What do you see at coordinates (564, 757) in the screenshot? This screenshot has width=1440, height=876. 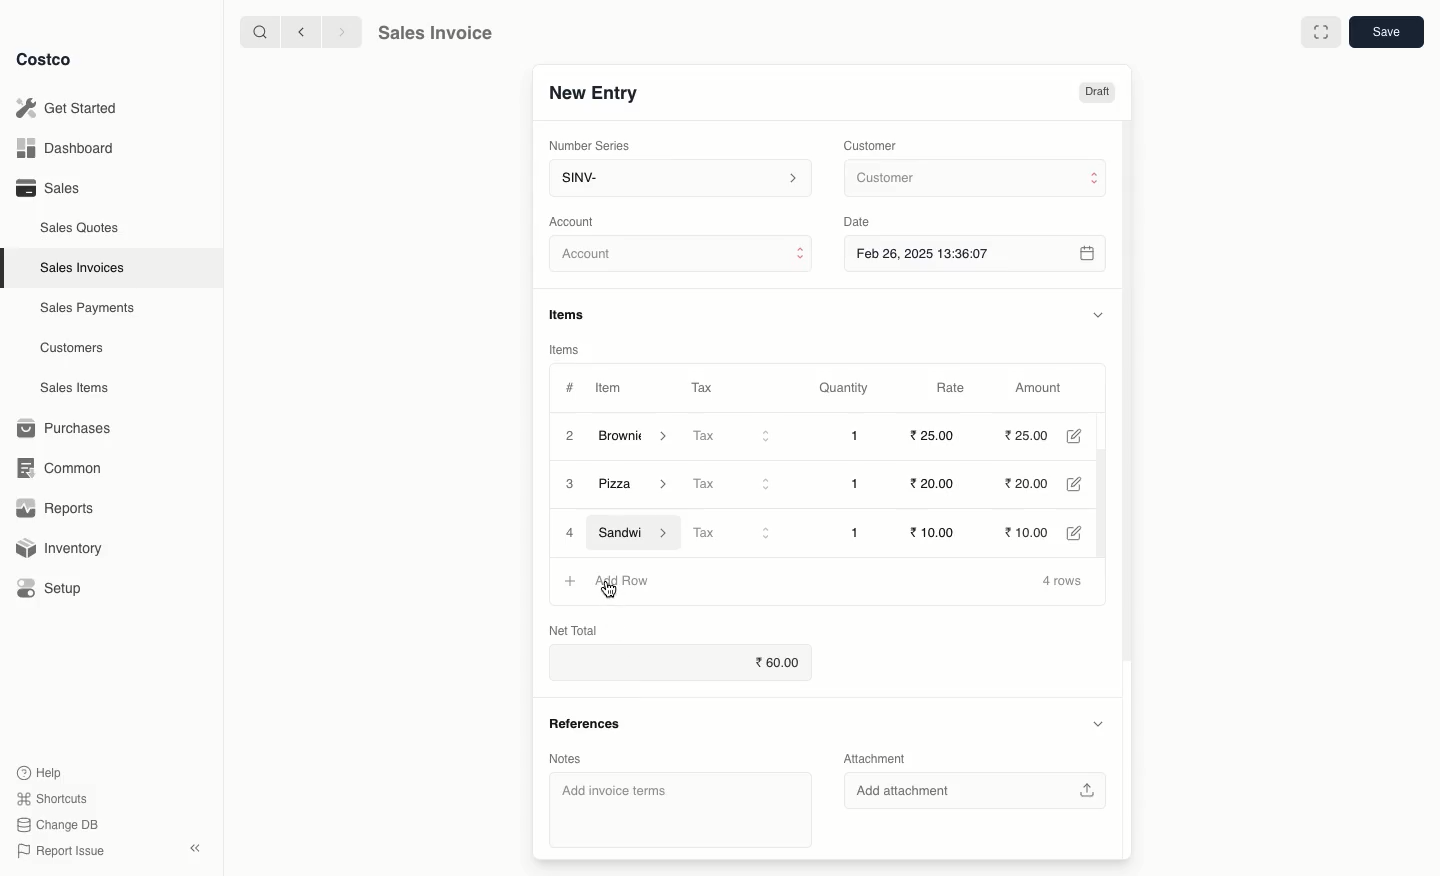 I see `Notes` at bounding box center [564, 757].